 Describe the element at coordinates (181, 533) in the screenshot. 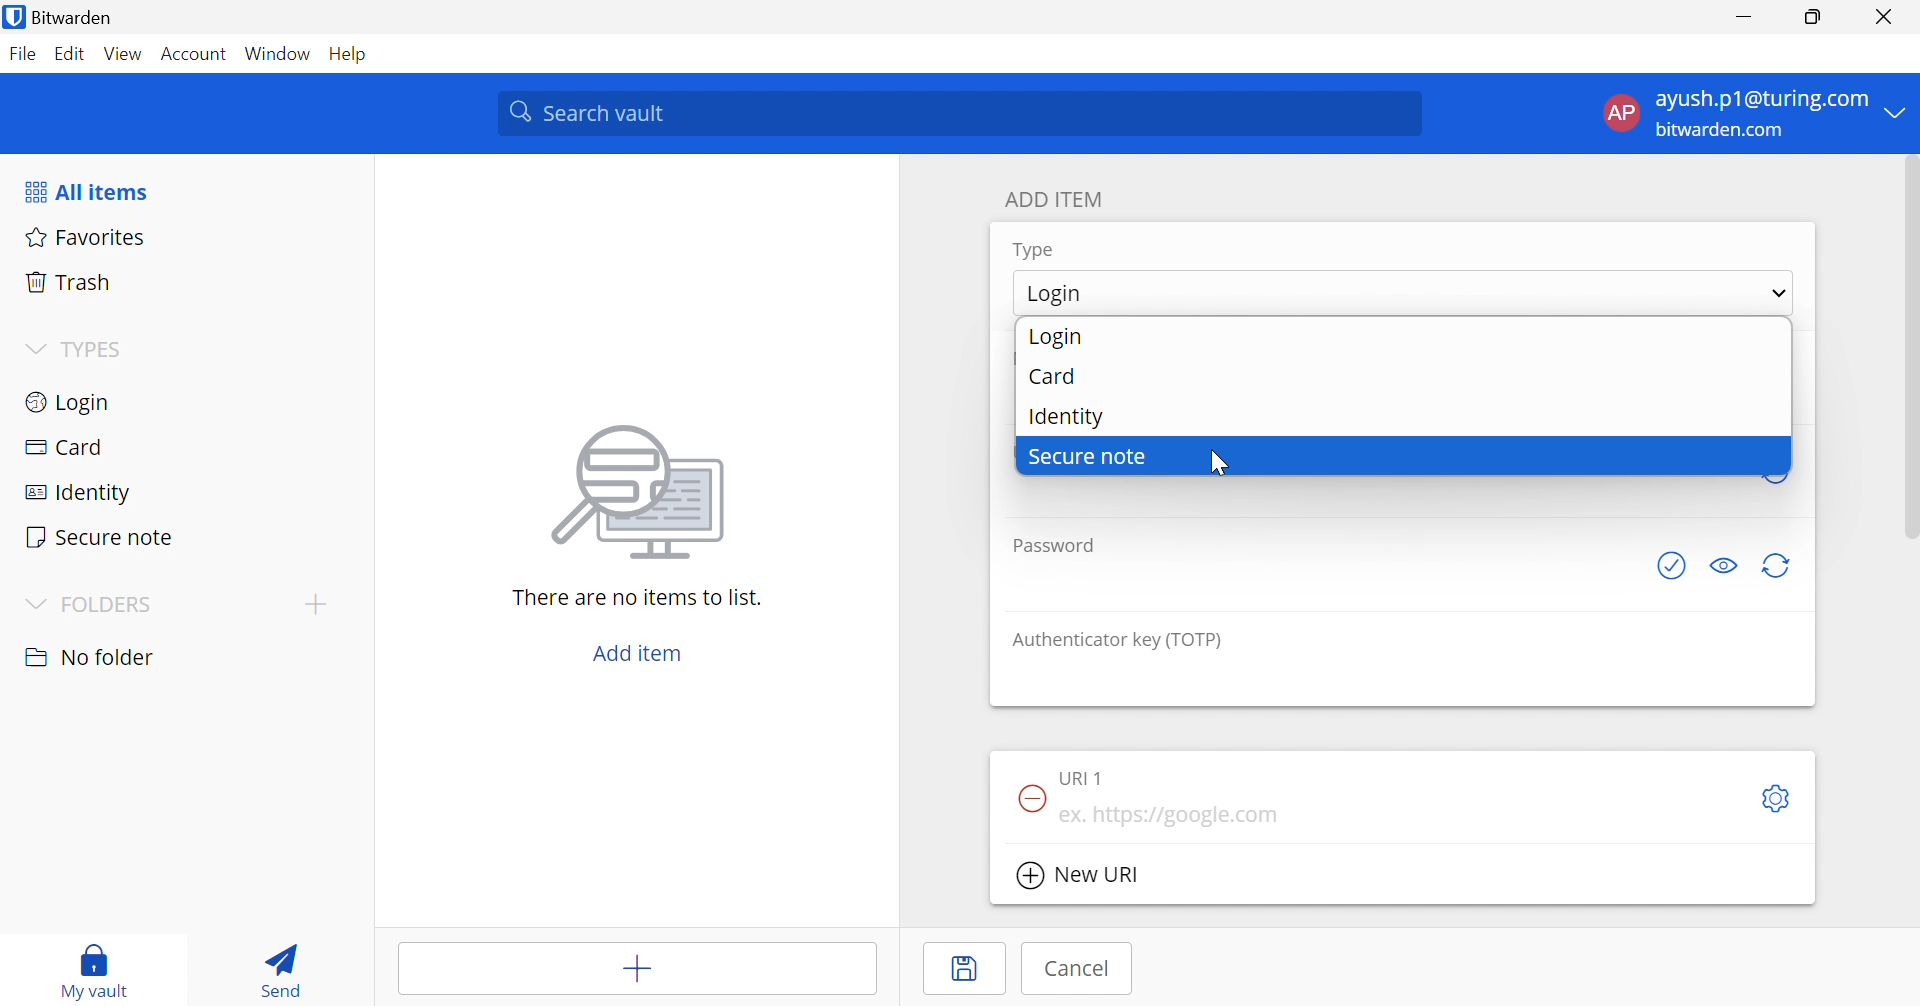

I see `Secure note` at that location.